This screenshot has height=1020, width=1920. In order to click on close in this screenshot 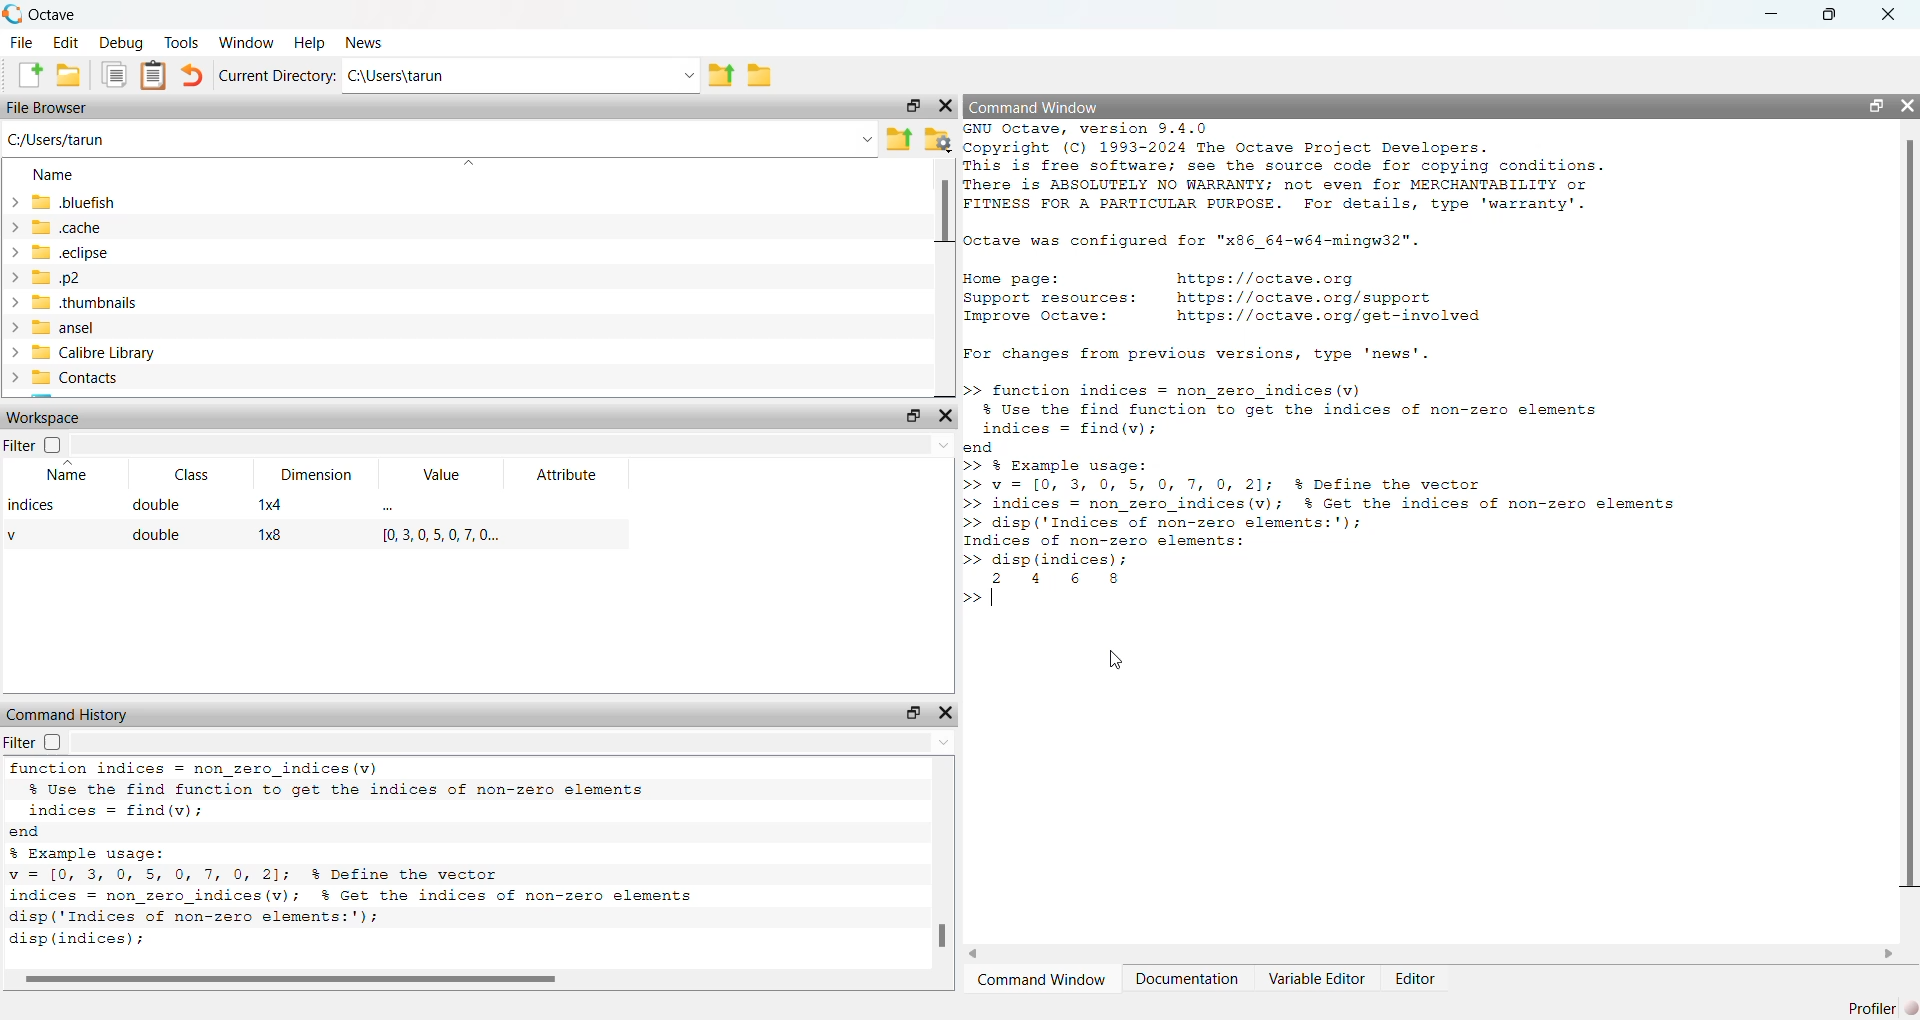, I will do `click(947, 707)`.